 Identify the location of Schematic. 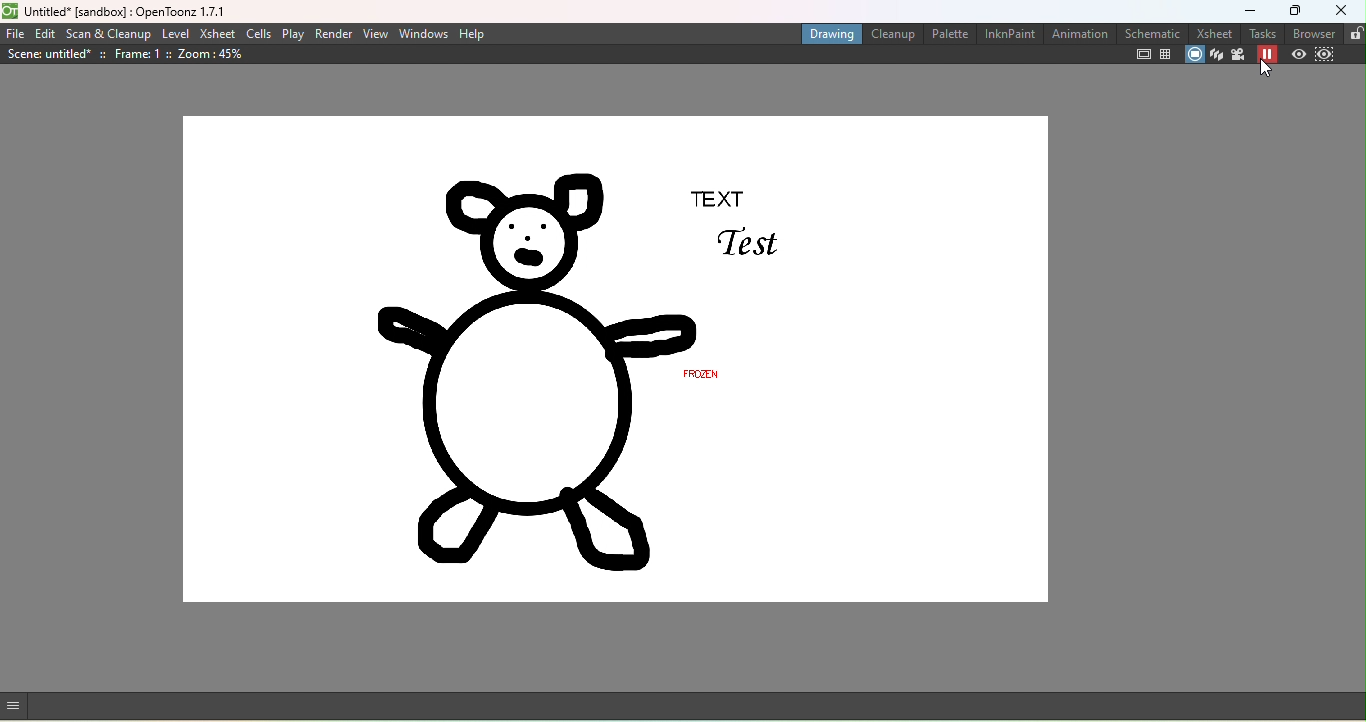
(1153, 32).